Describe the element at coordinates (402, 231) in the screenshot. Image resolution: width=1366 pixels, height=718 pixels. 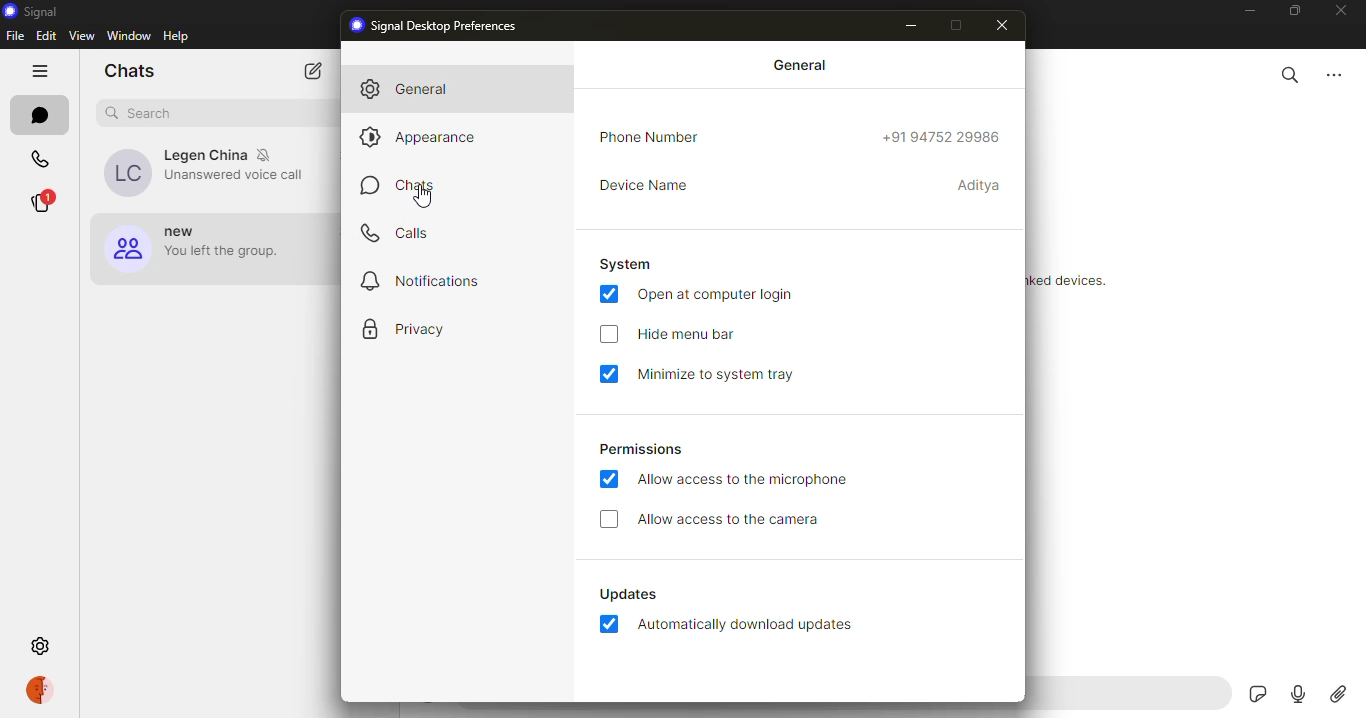
I see `calls` at that location.